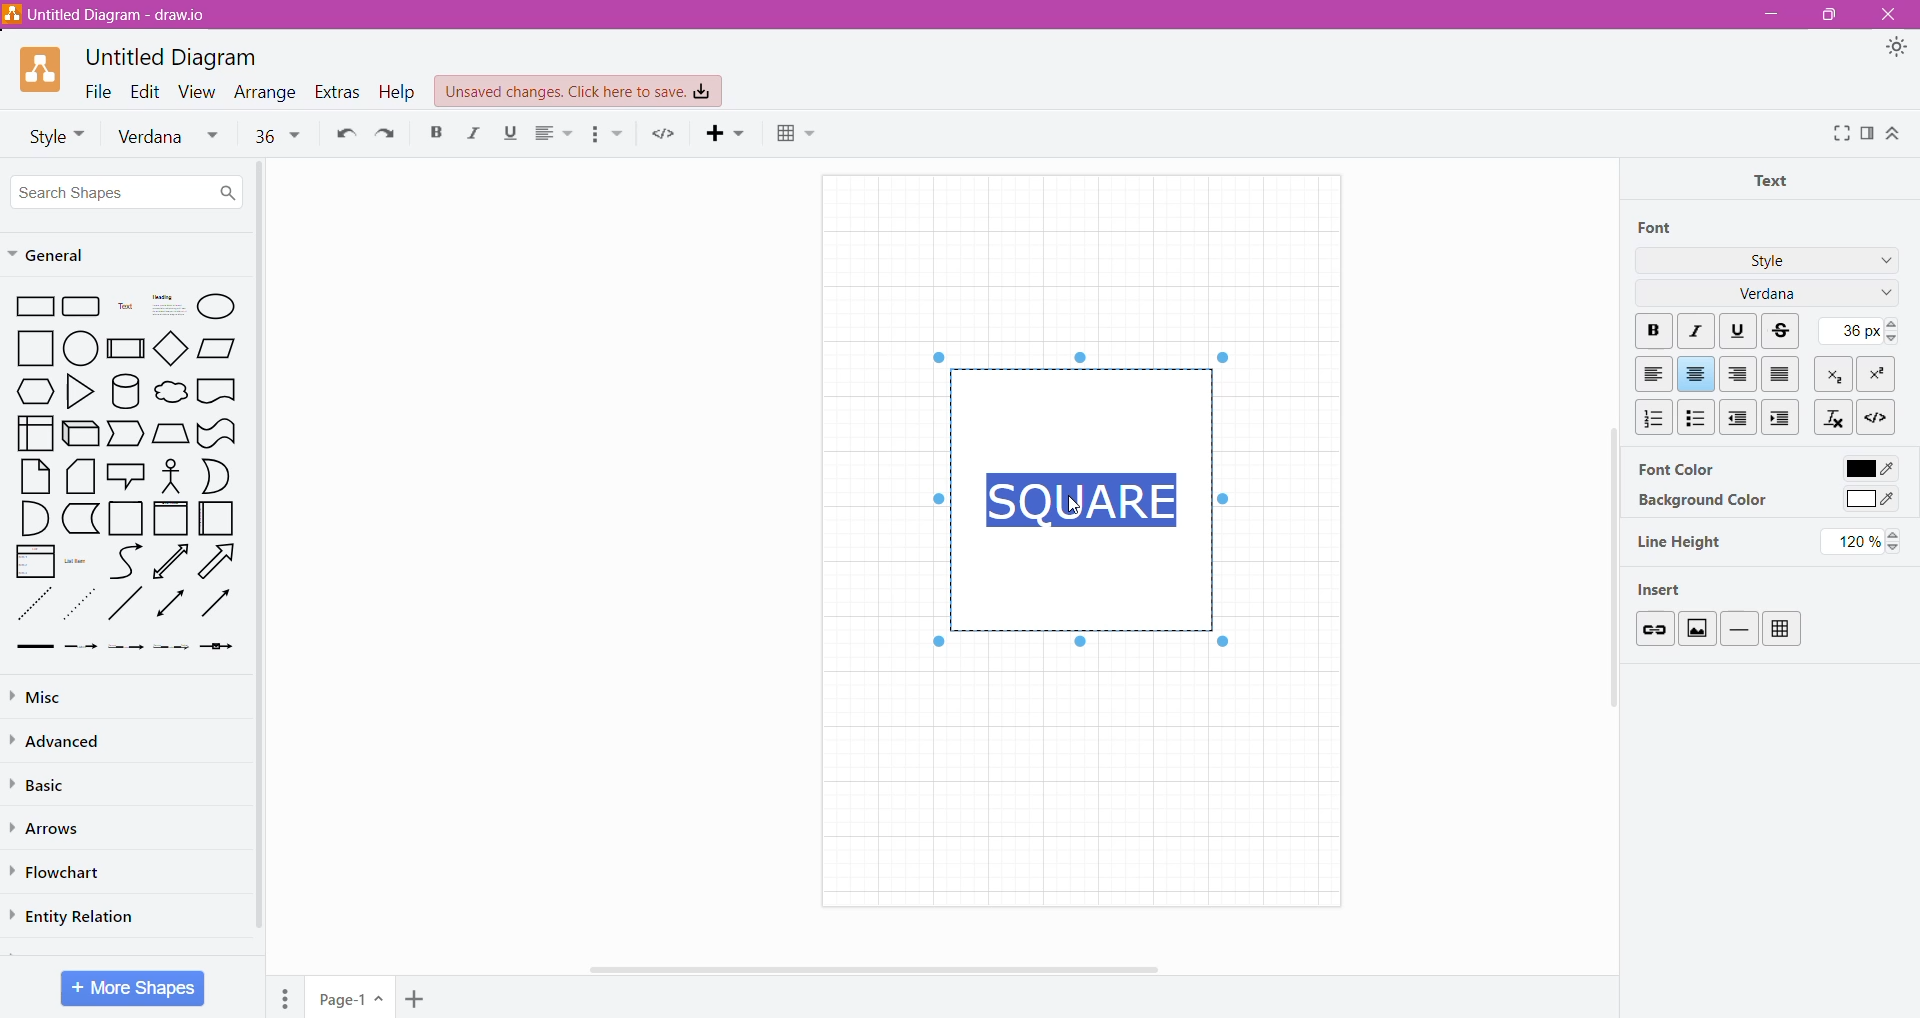 This screenshot has height=1018, width=1920. What do you see at coordinates (1650, 417) in the screenshot?
I see `Numbered List` at bounding box center [1650, 417].